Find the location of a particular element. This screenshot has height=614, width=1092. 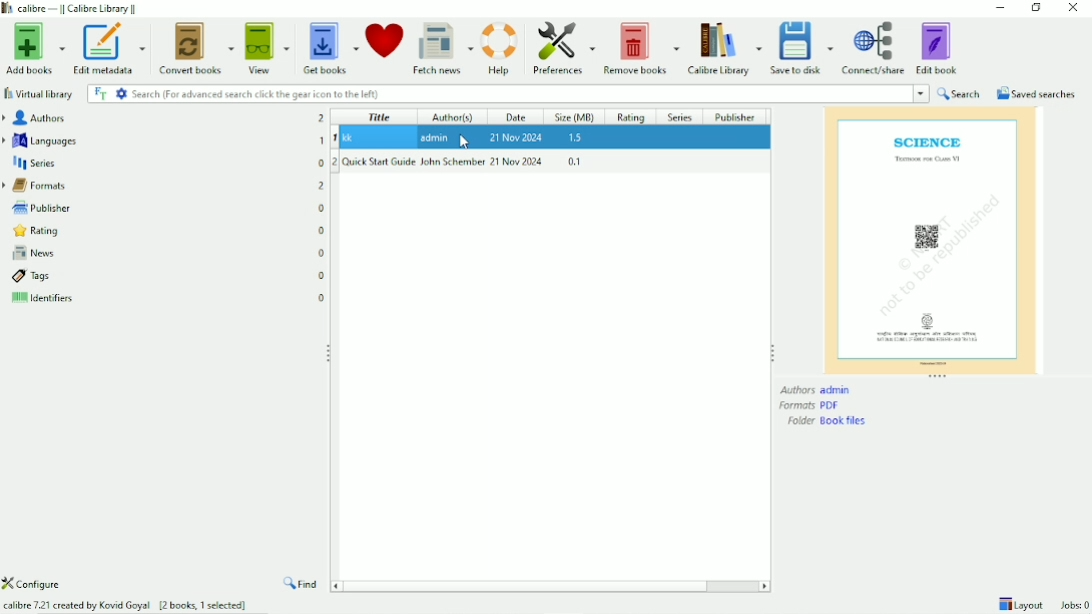

Size is located at coordinates (575, 116).